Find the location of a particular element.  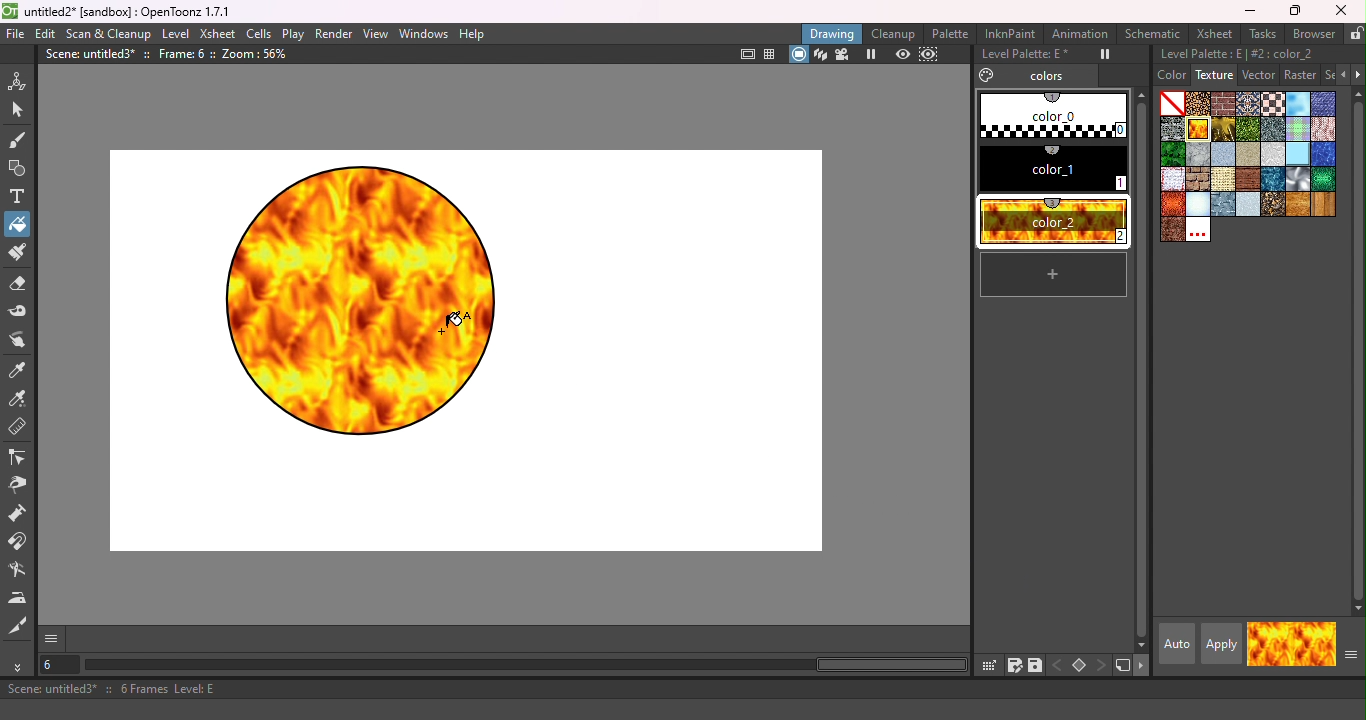

horizontal scroll bar is located at coordinates (527, 665).